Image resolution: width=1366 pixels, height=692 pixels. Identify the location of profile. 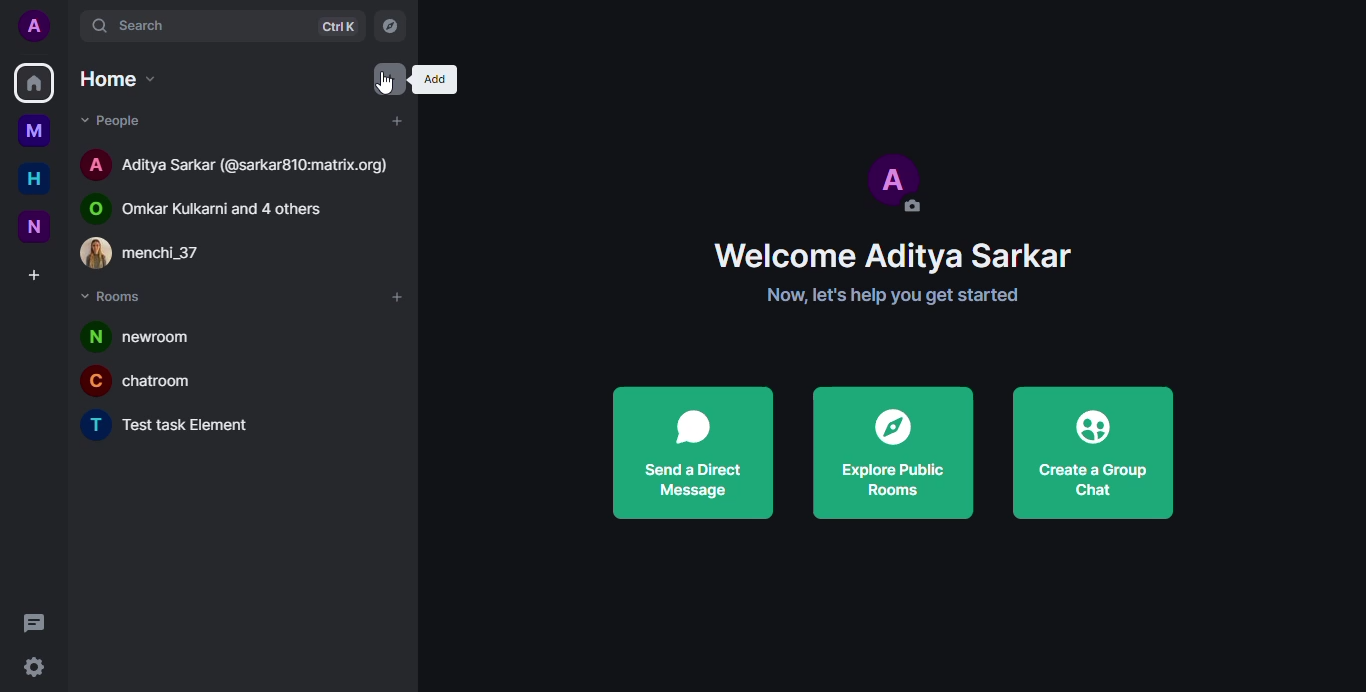
(894, 181).